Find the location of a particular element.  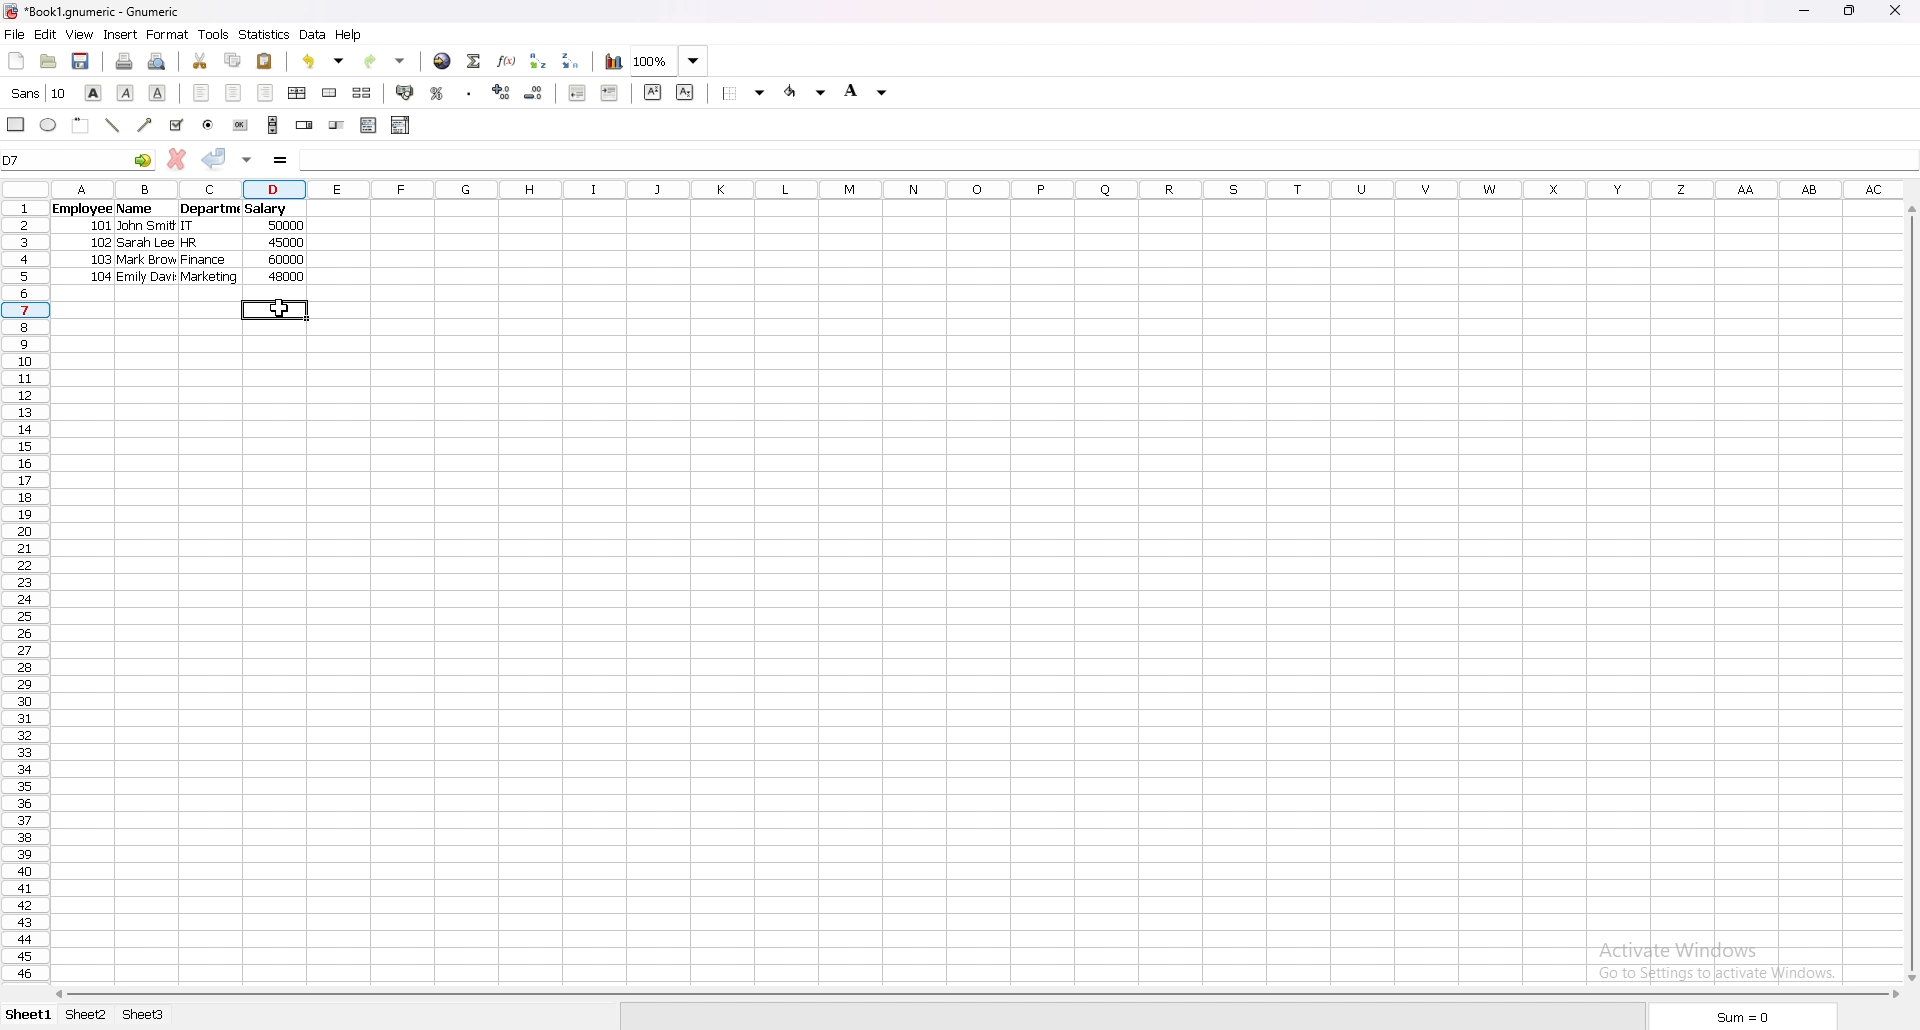

102 is located at coordinates (99, 244).